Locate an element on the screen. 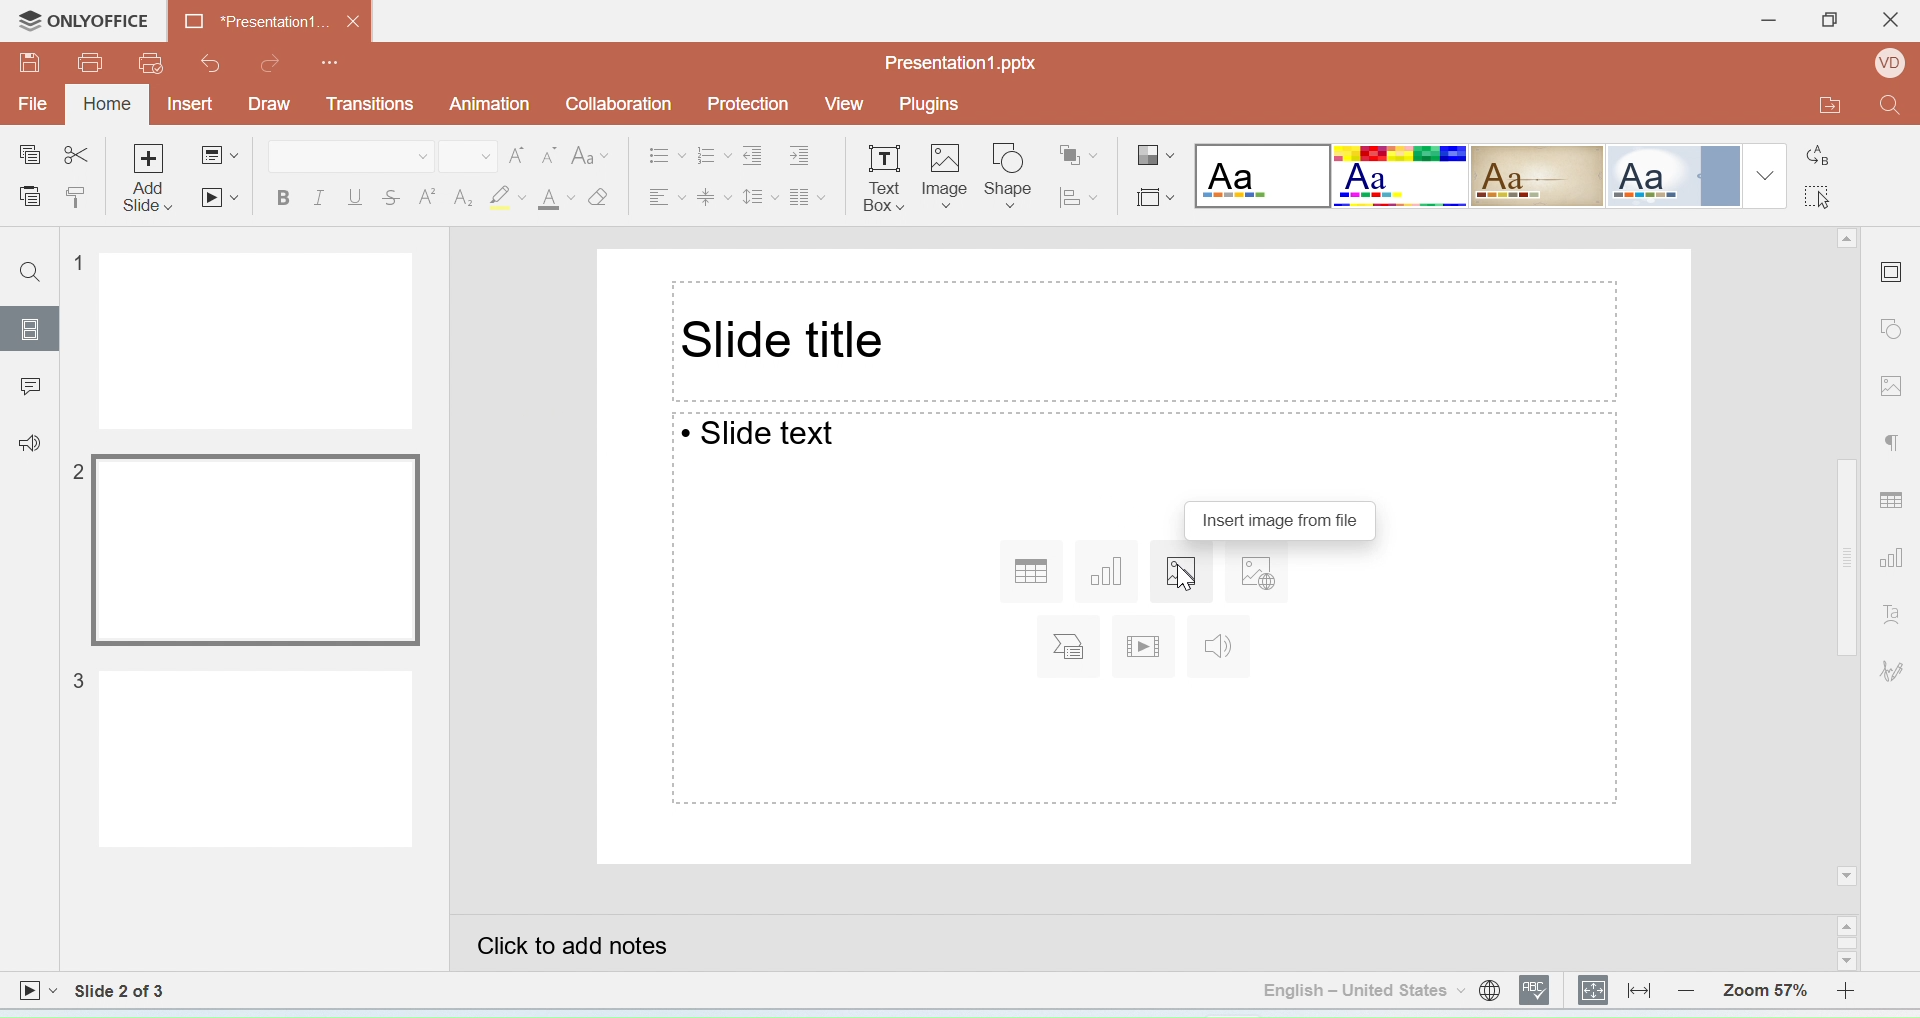 This screenshot has height=1018, width=1920. Decrement font size is located at coordinates (549, 157).